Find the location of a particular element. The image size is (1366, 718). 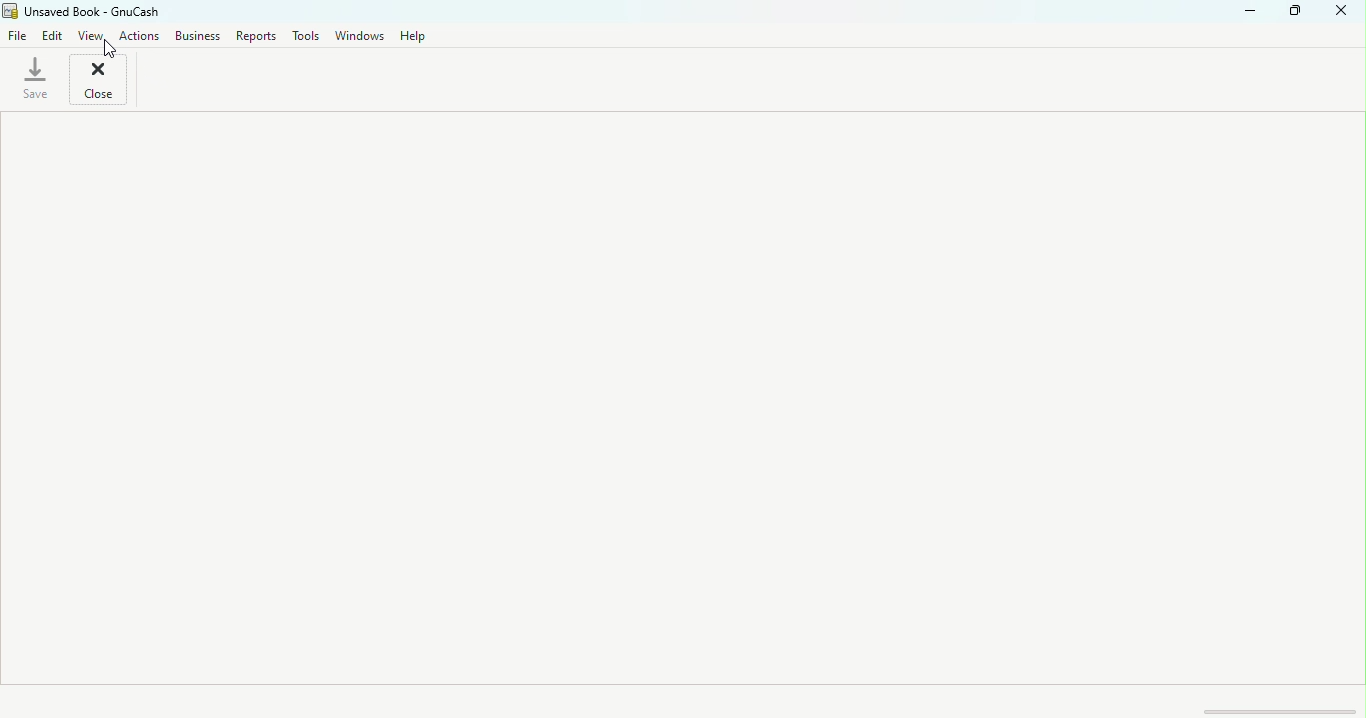

Report is located at coordinates (257, 37).